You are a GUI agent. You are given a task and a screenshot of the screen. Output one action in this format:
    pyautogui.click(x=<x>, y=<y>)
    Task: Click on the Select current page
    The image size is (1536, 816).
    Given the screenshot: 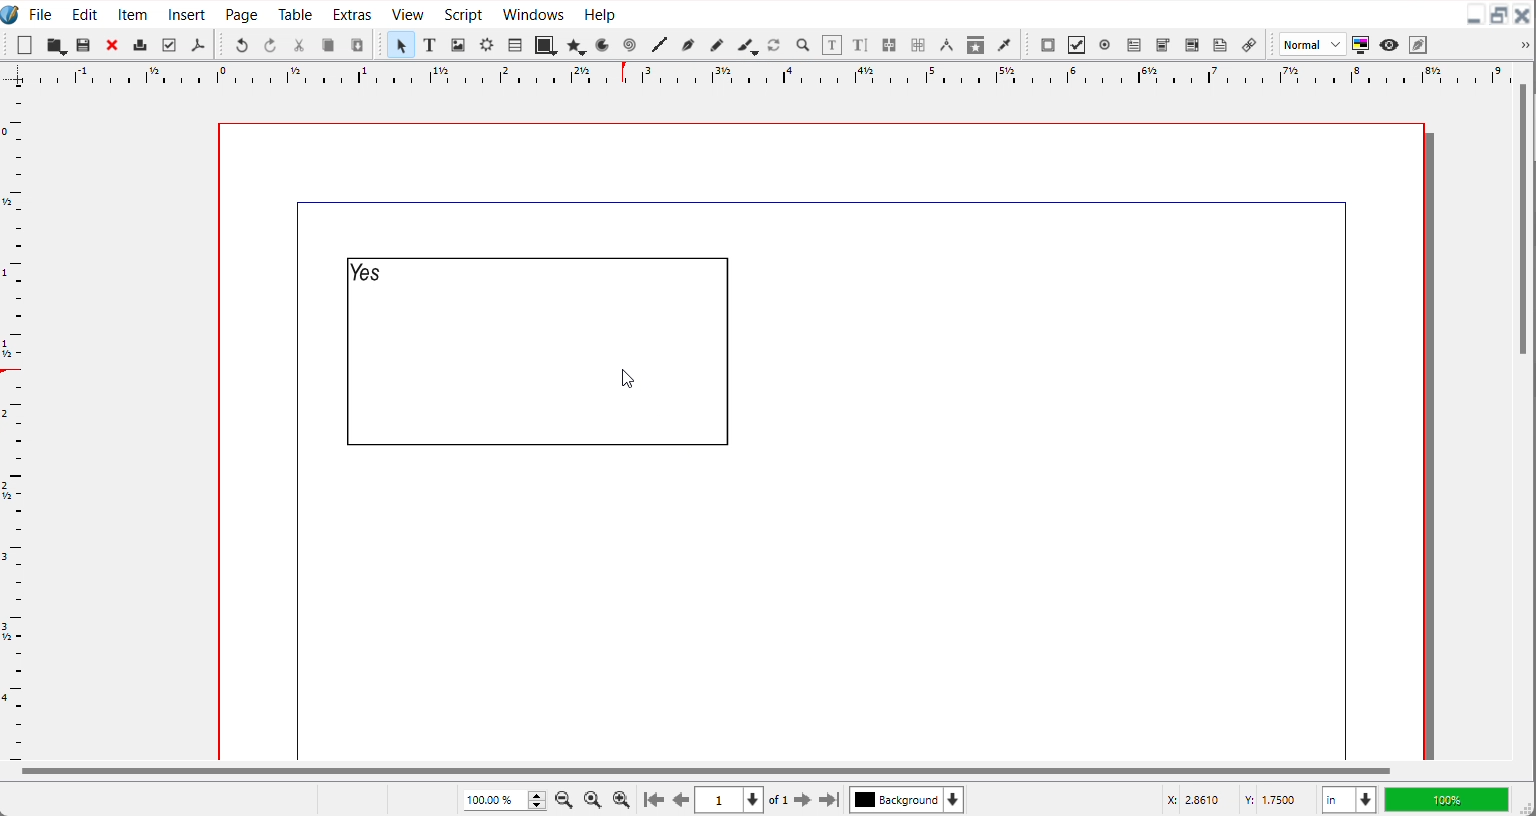 What is the action you would take?
    pyautogui.click(x=729, y=800)
    